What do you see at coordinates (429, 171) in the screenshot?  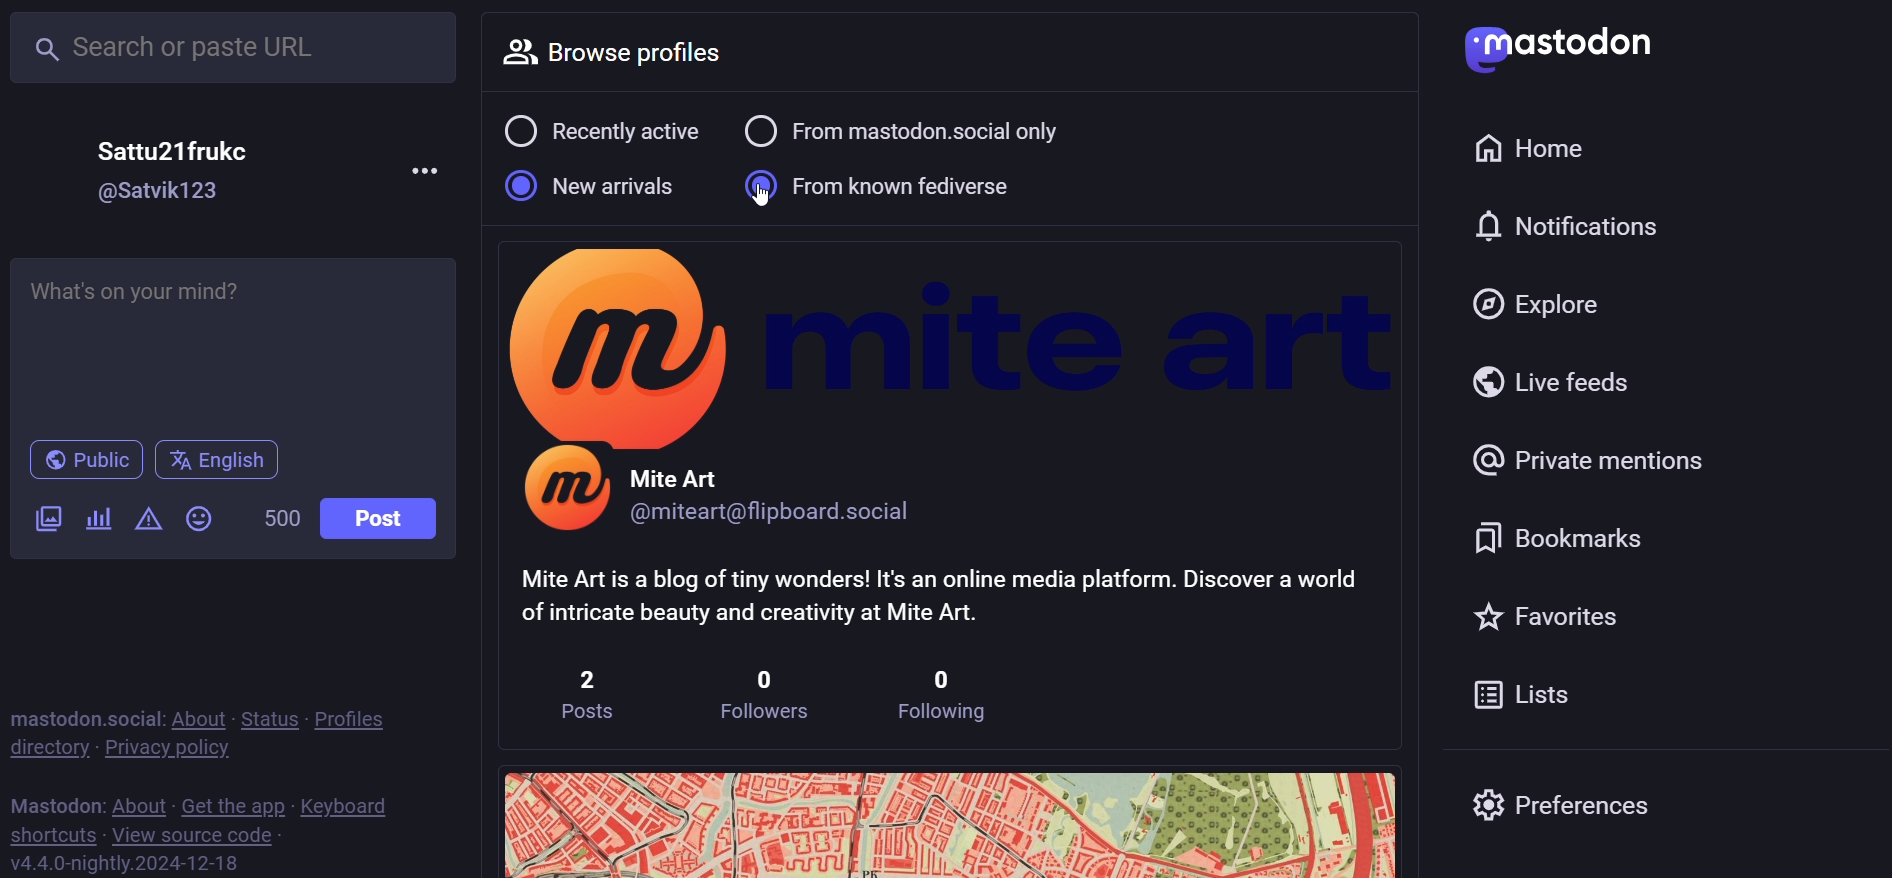 I see `more` at bounding box center [429, 171].